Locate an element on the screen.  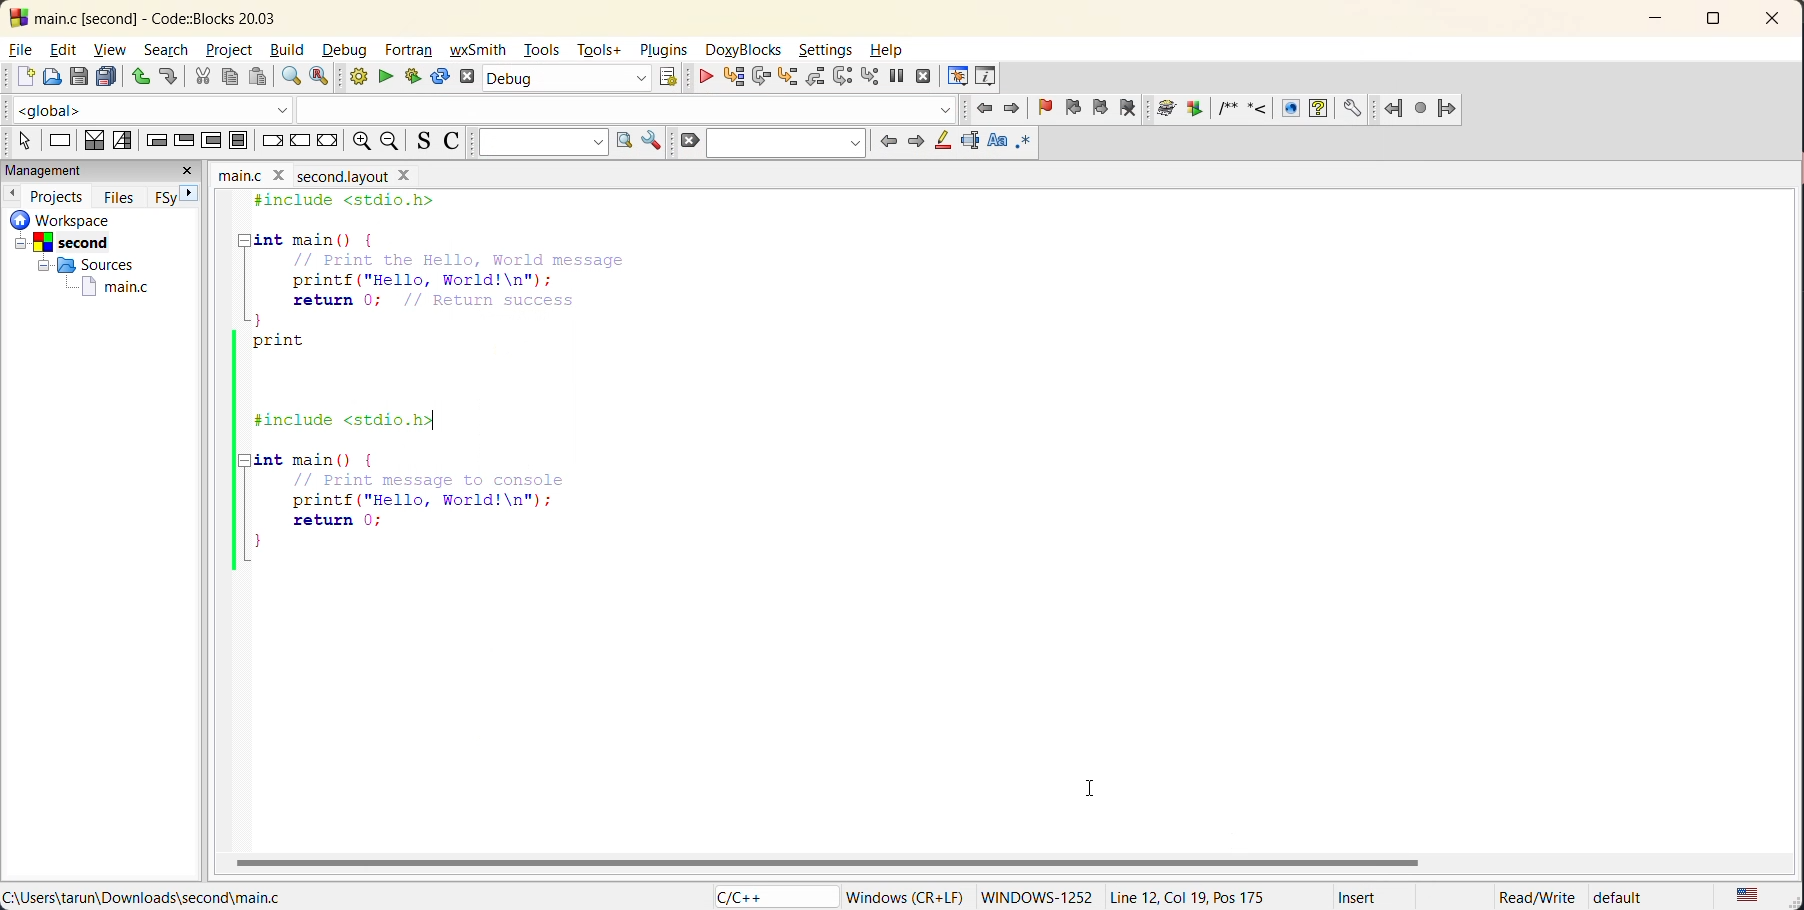
run is located at coordinates (383, 77).